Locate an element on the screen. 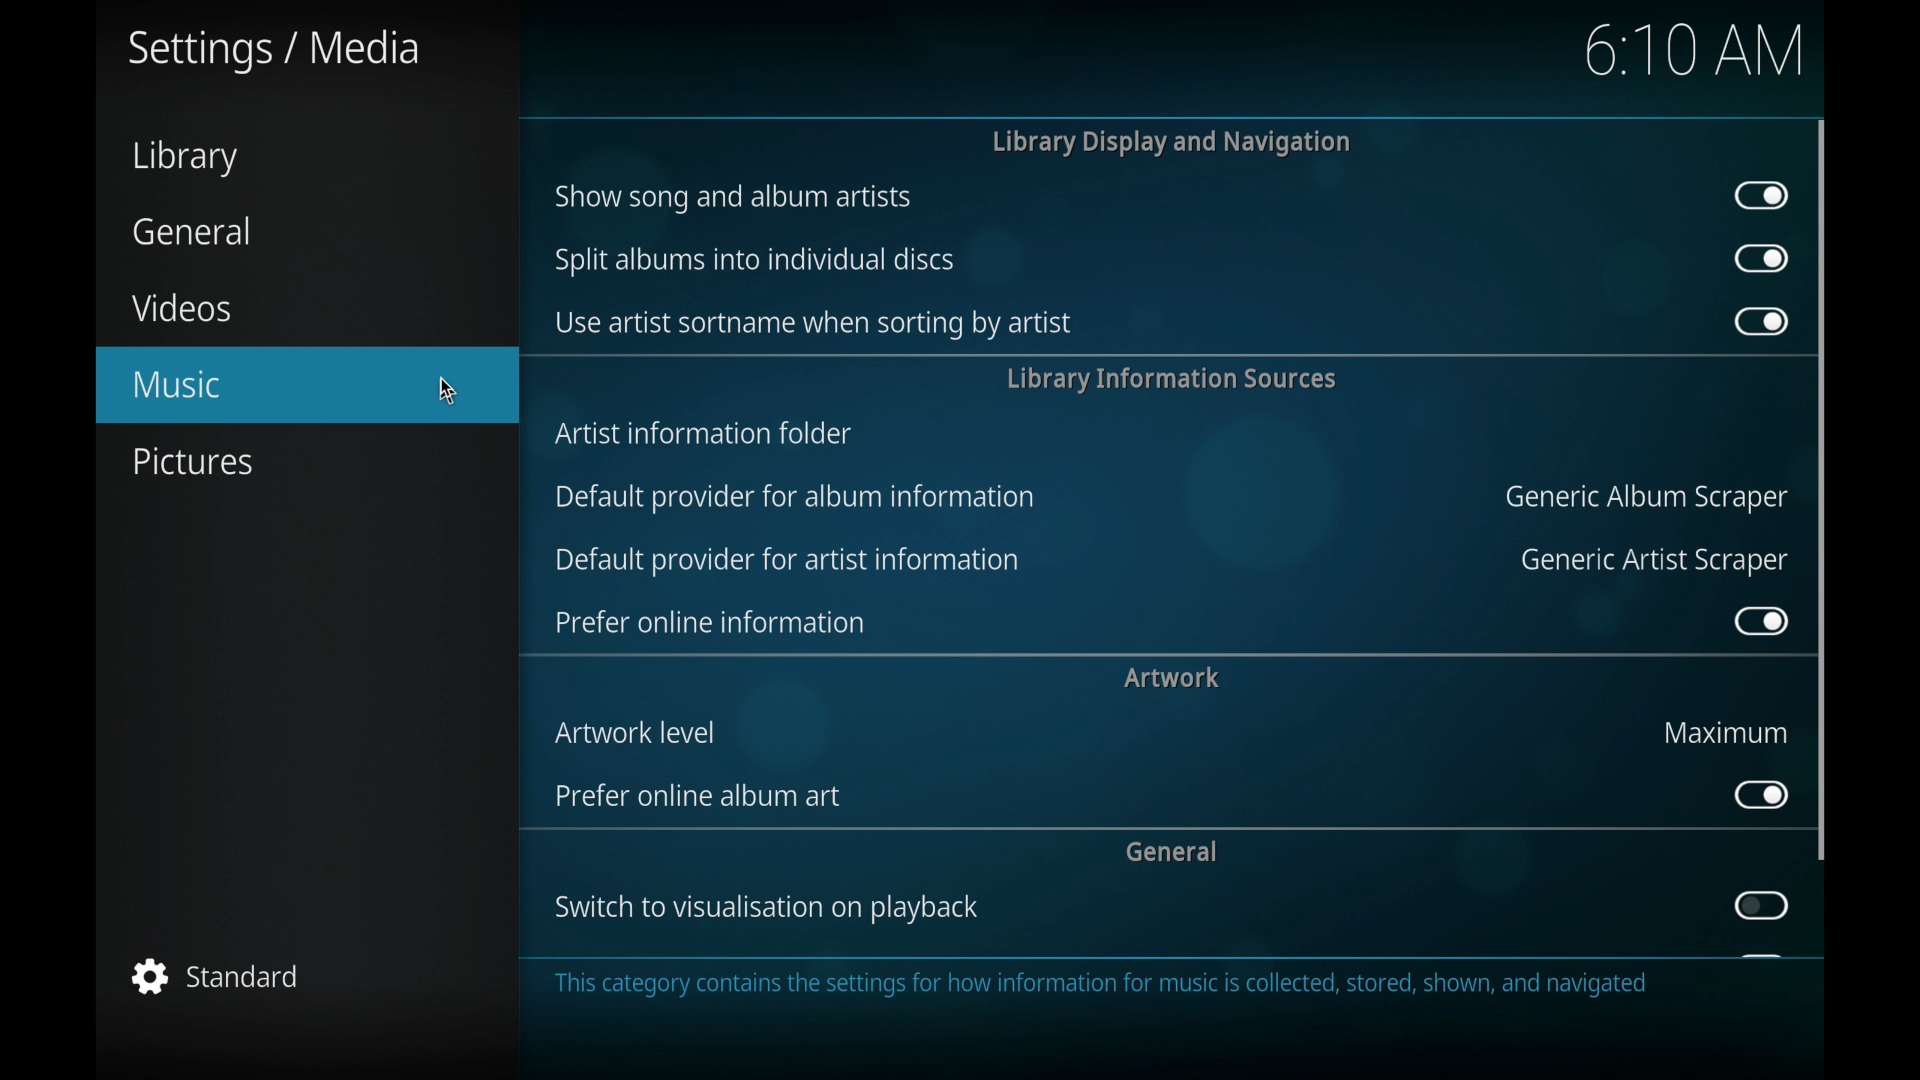  library is located at coordinates (184, 158).